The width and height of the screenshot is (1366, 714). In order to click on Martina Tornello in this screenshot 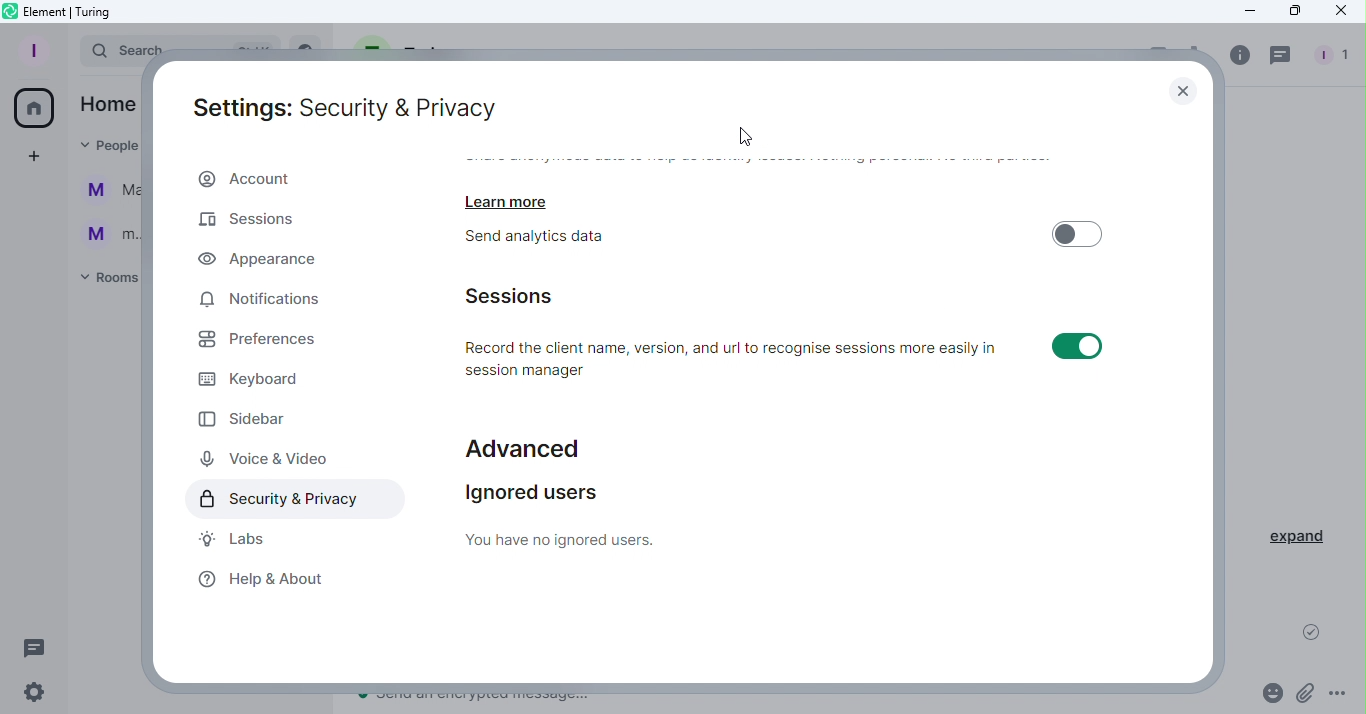, I will do `click(107, 193)`.